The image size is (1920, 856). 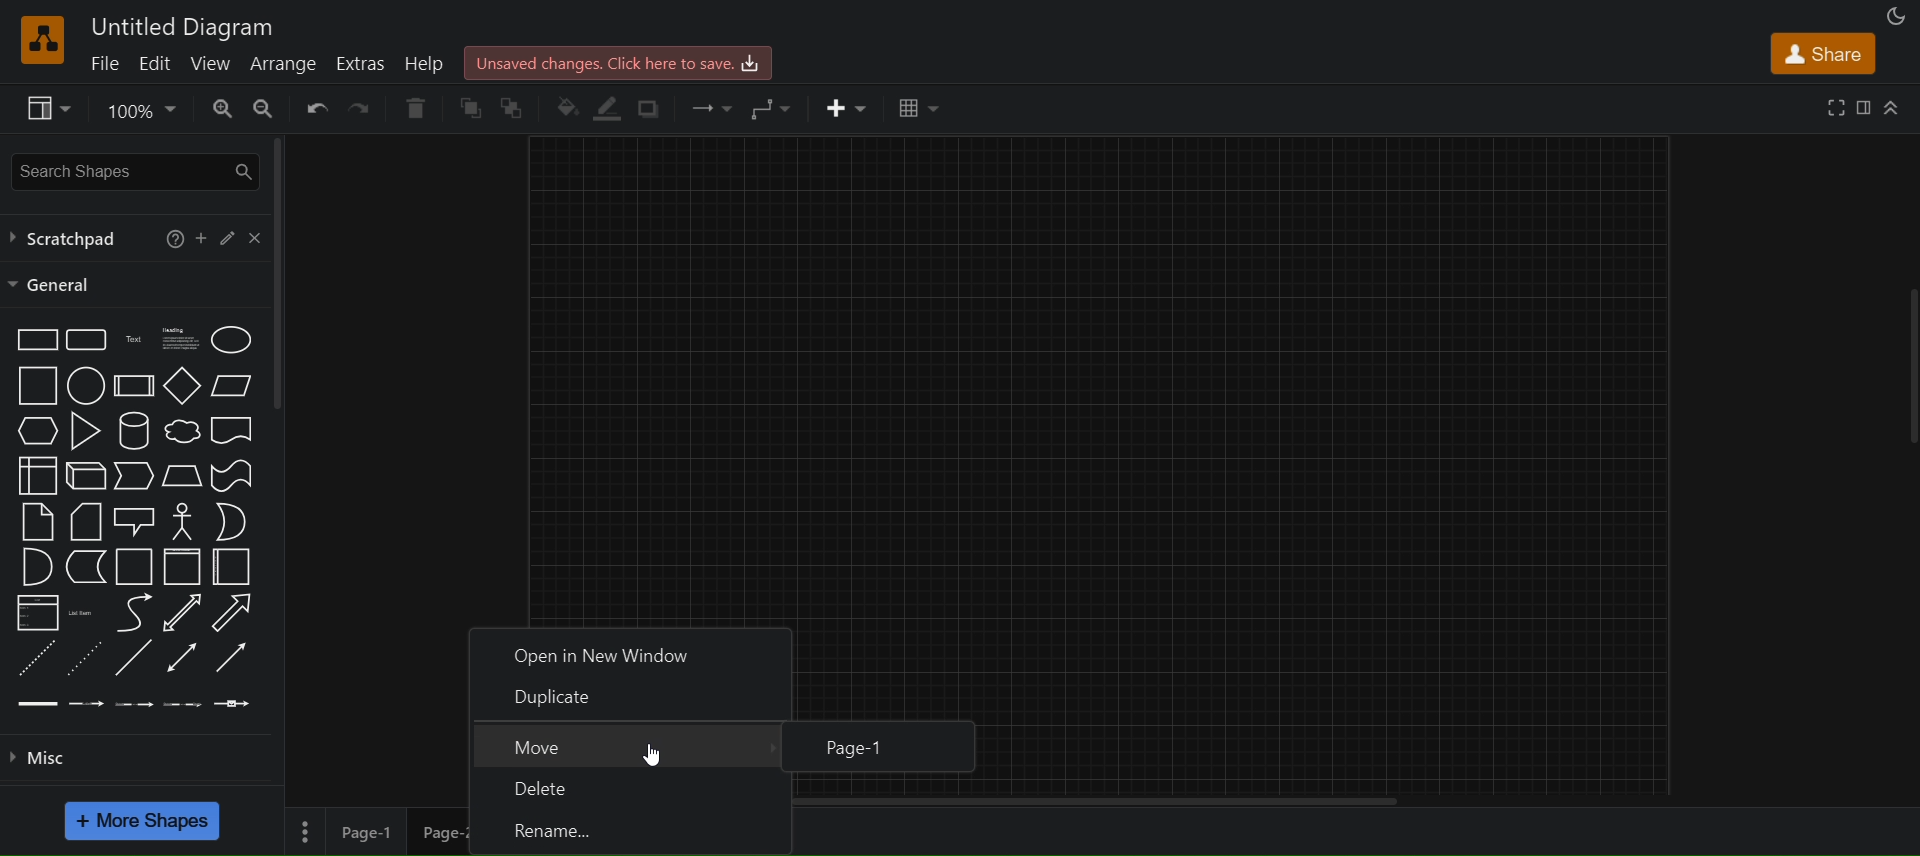 I want to click on cylinder, so click(x=131, y=432).